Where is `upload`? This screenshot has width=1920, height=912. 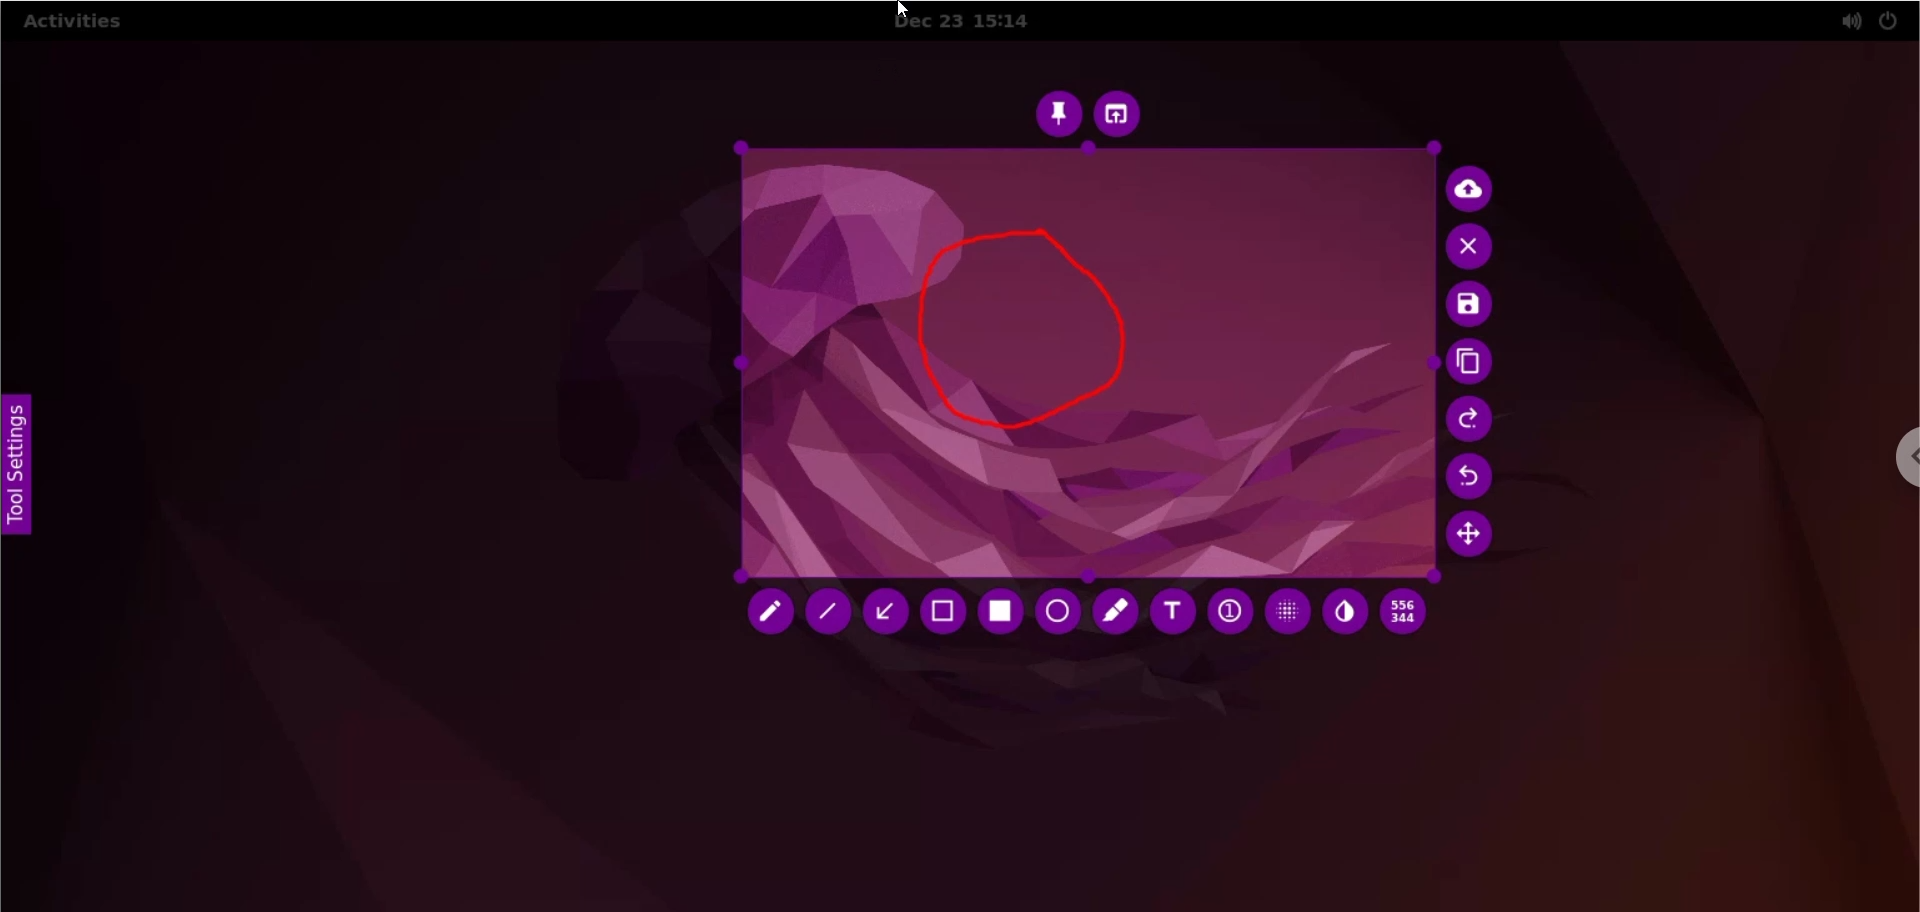
upload is located at coordinates (1475, 191).